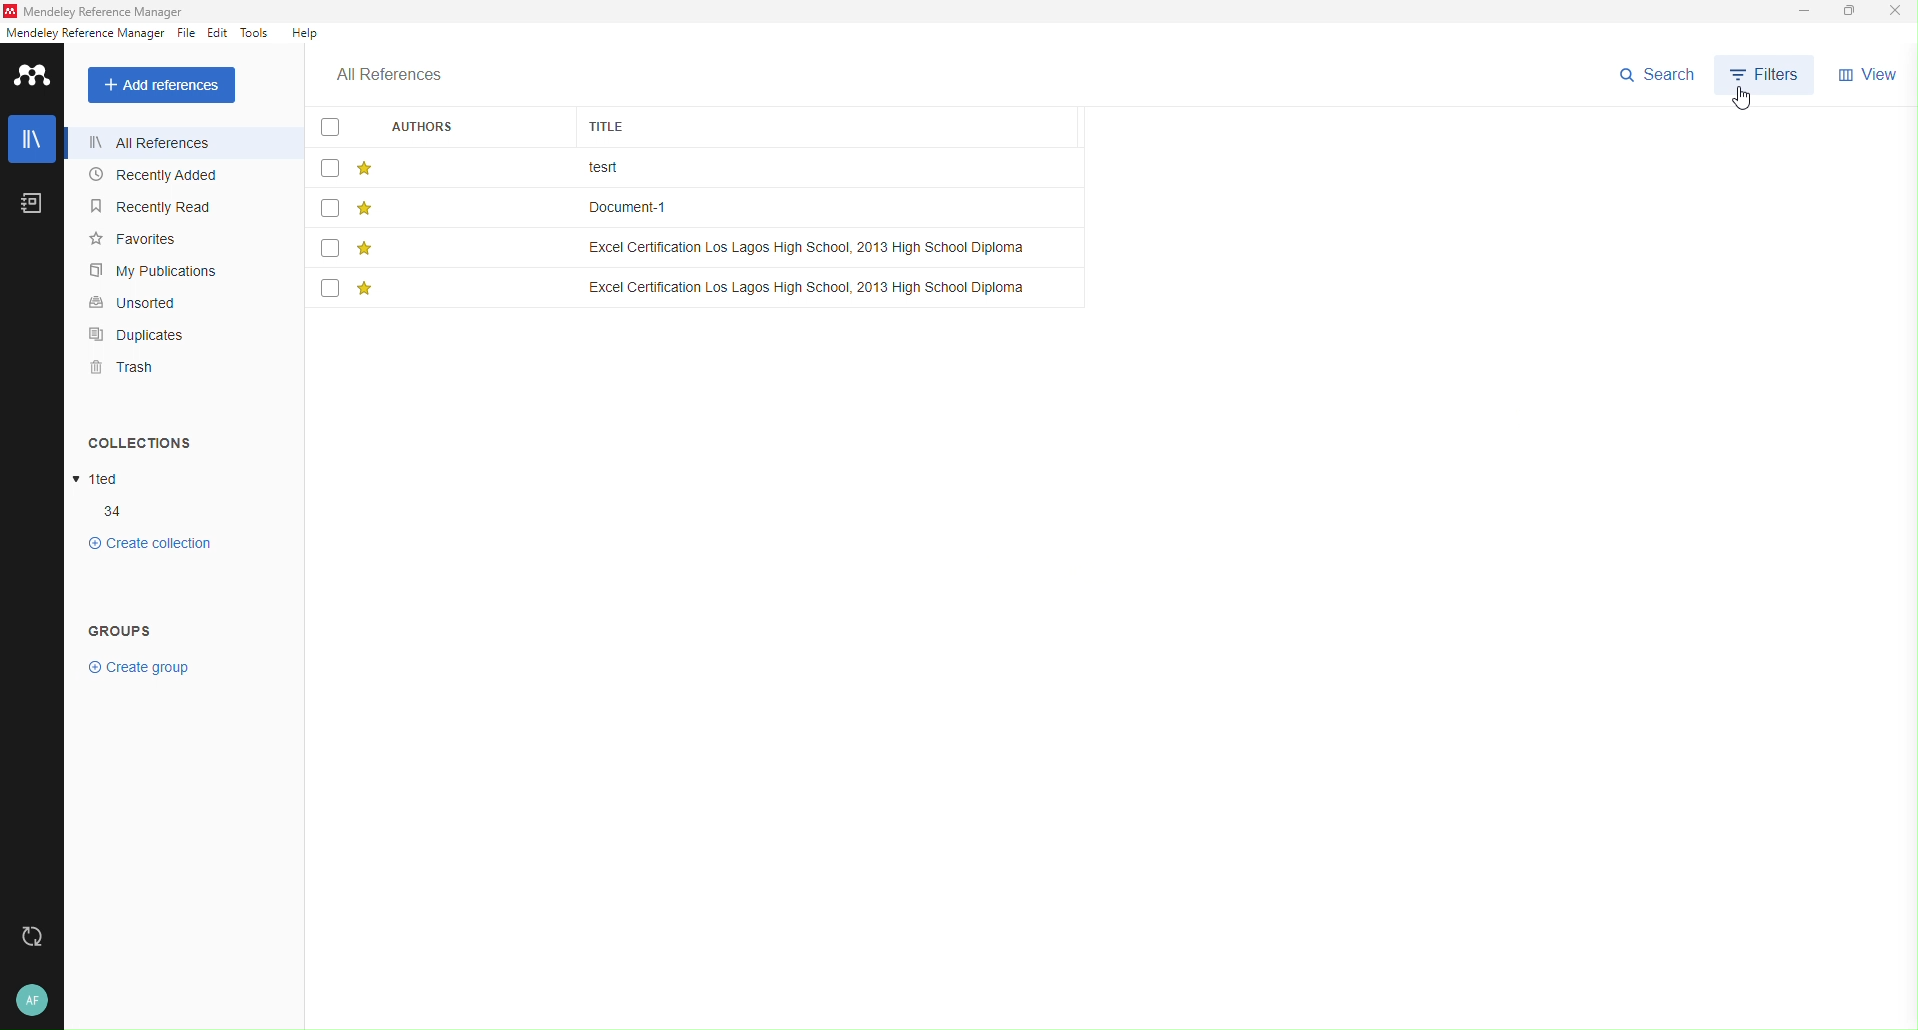 The height and width of the screenshot is (1030, 1918). Describe the element at coordinates (217, 33) in the screenshot. I see `Edit` at that location.